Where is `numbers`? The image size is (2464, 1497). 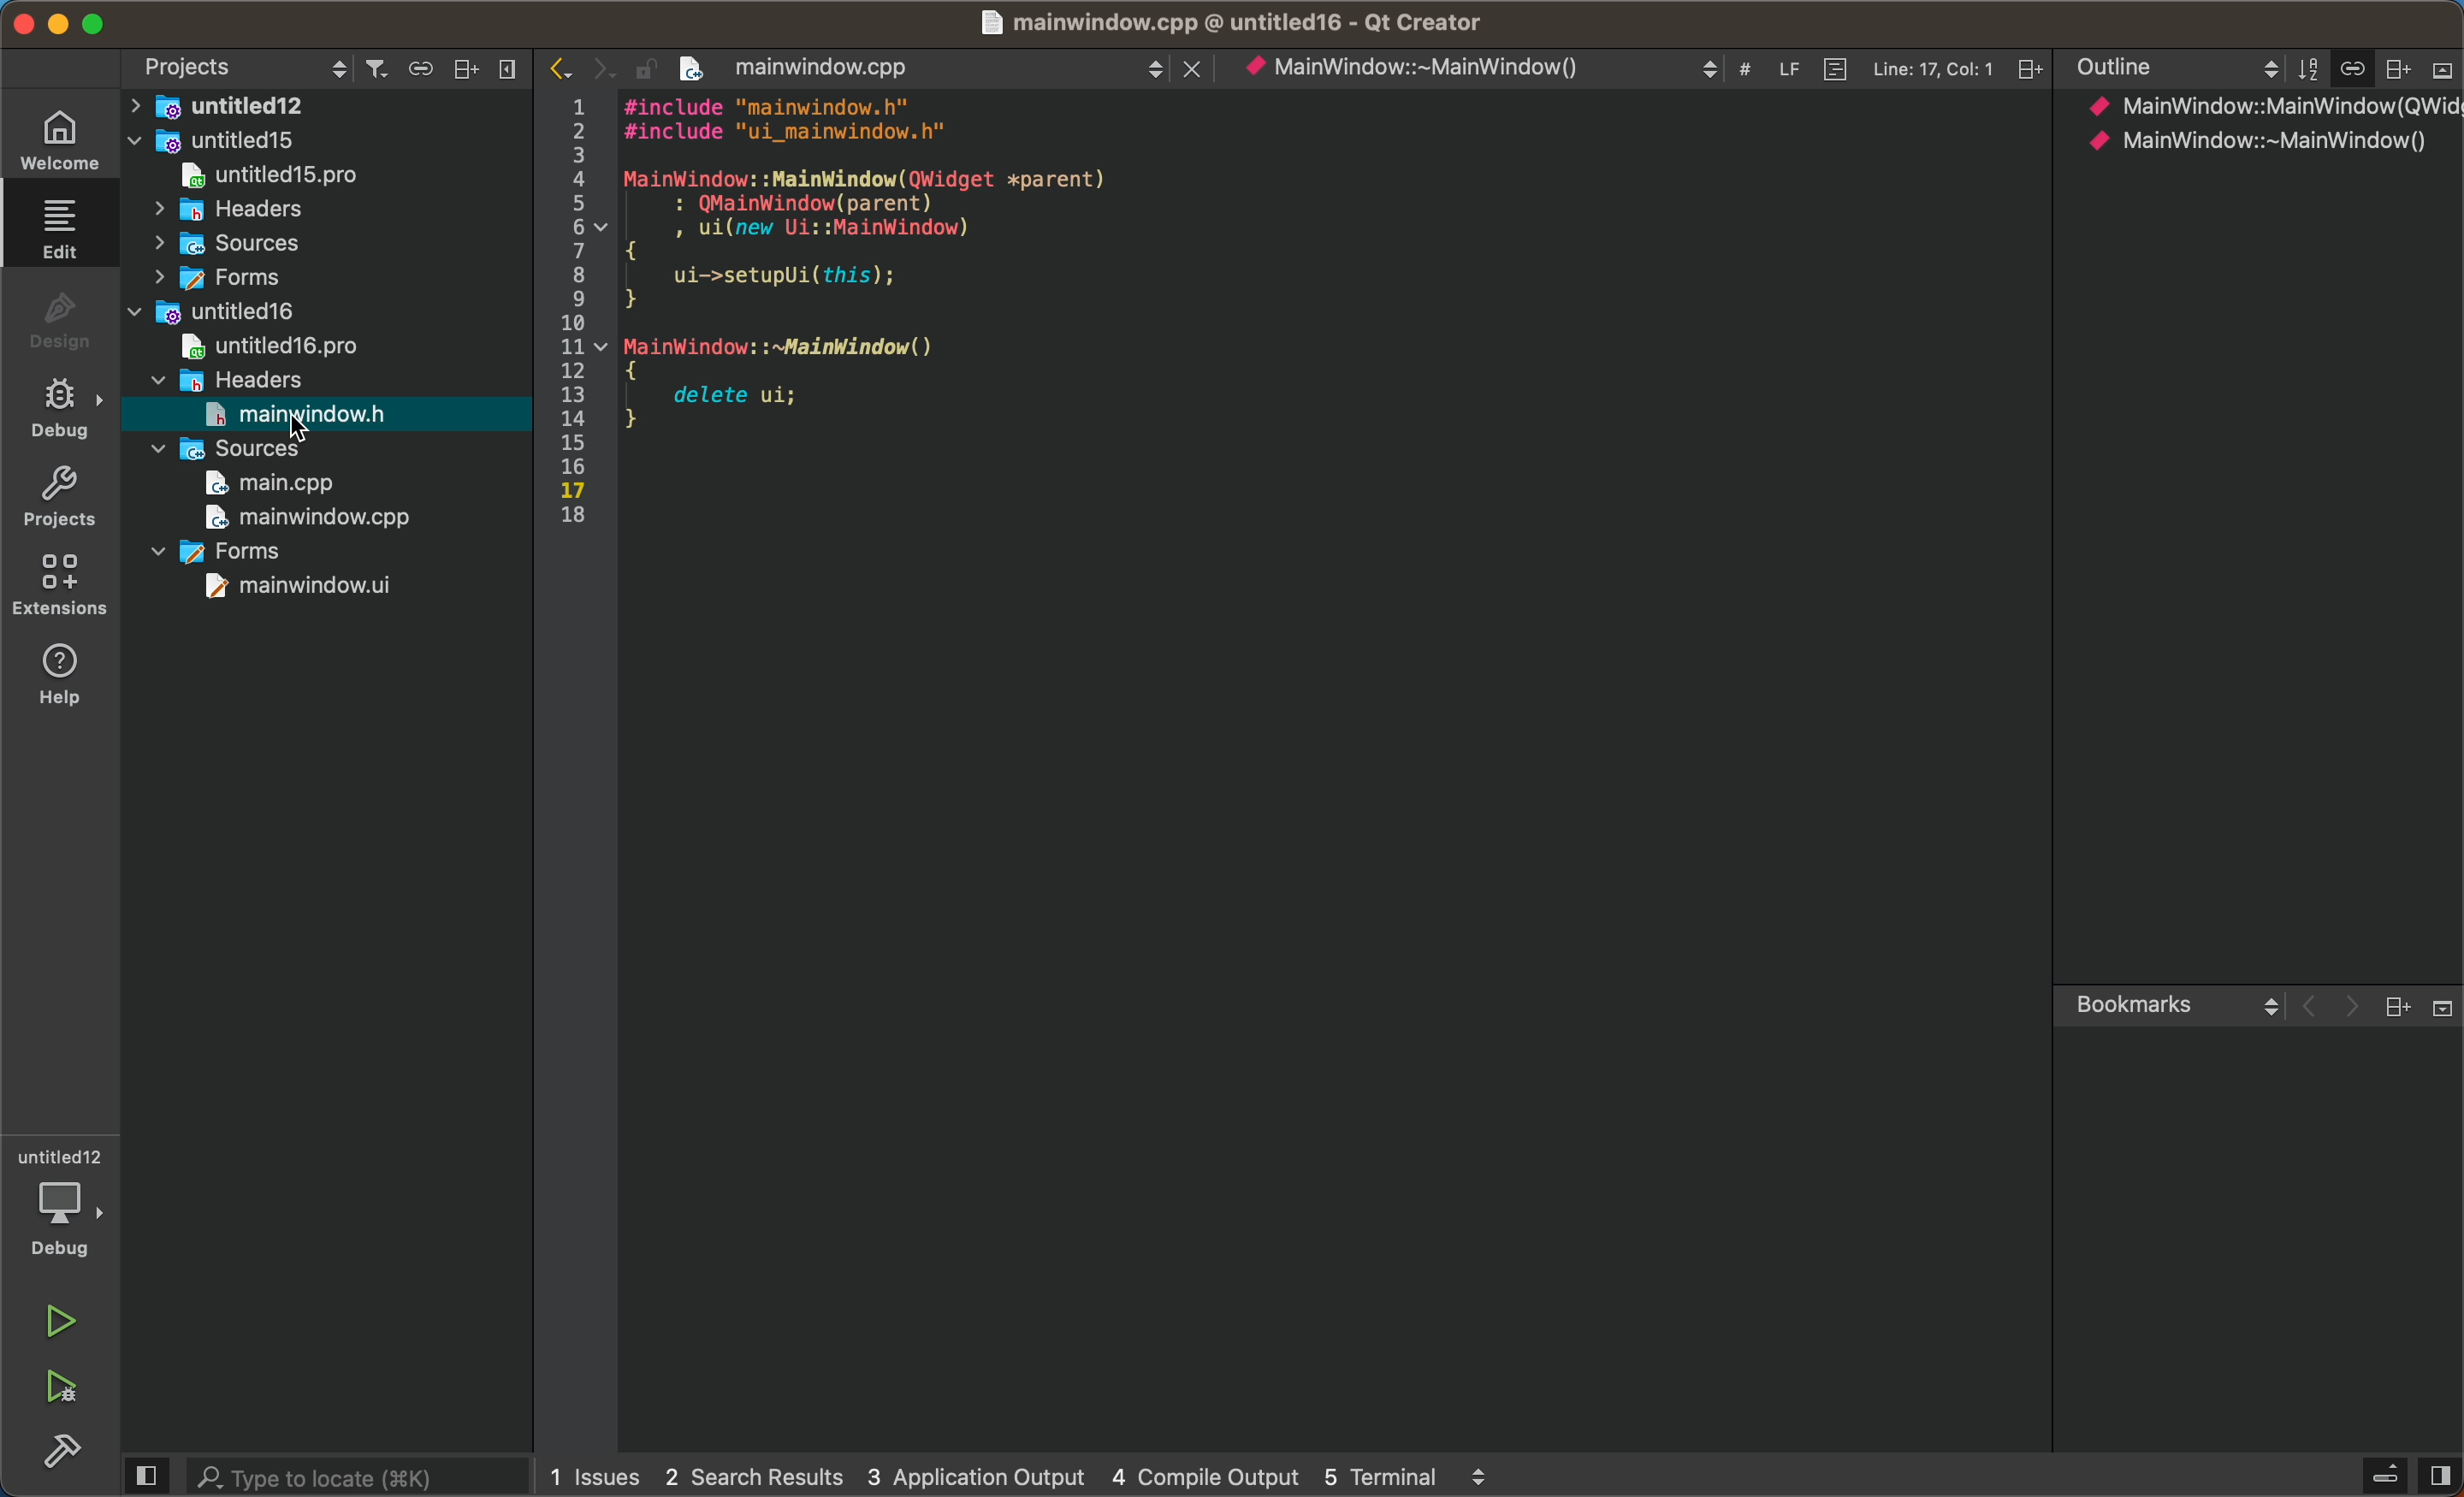
numbers is located at coordinates (575, 298).